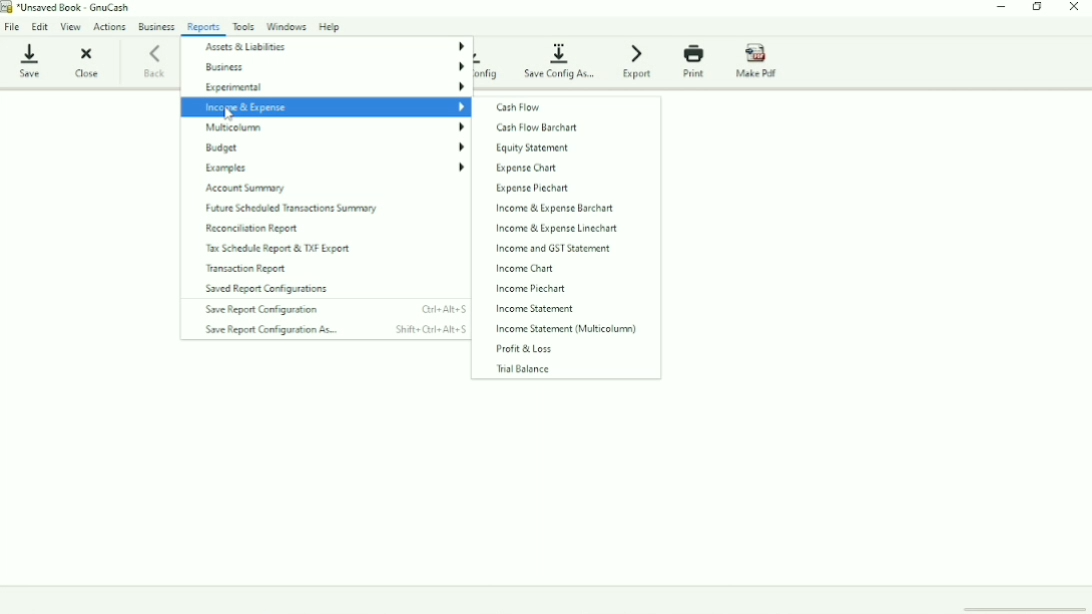 Image resolution: width=1092 pixels, height=614 pixels. What do you see at coordinates (334, 47) in the screenshot?
I see `Assets & Liabilities` at bounding box center [334, 47].